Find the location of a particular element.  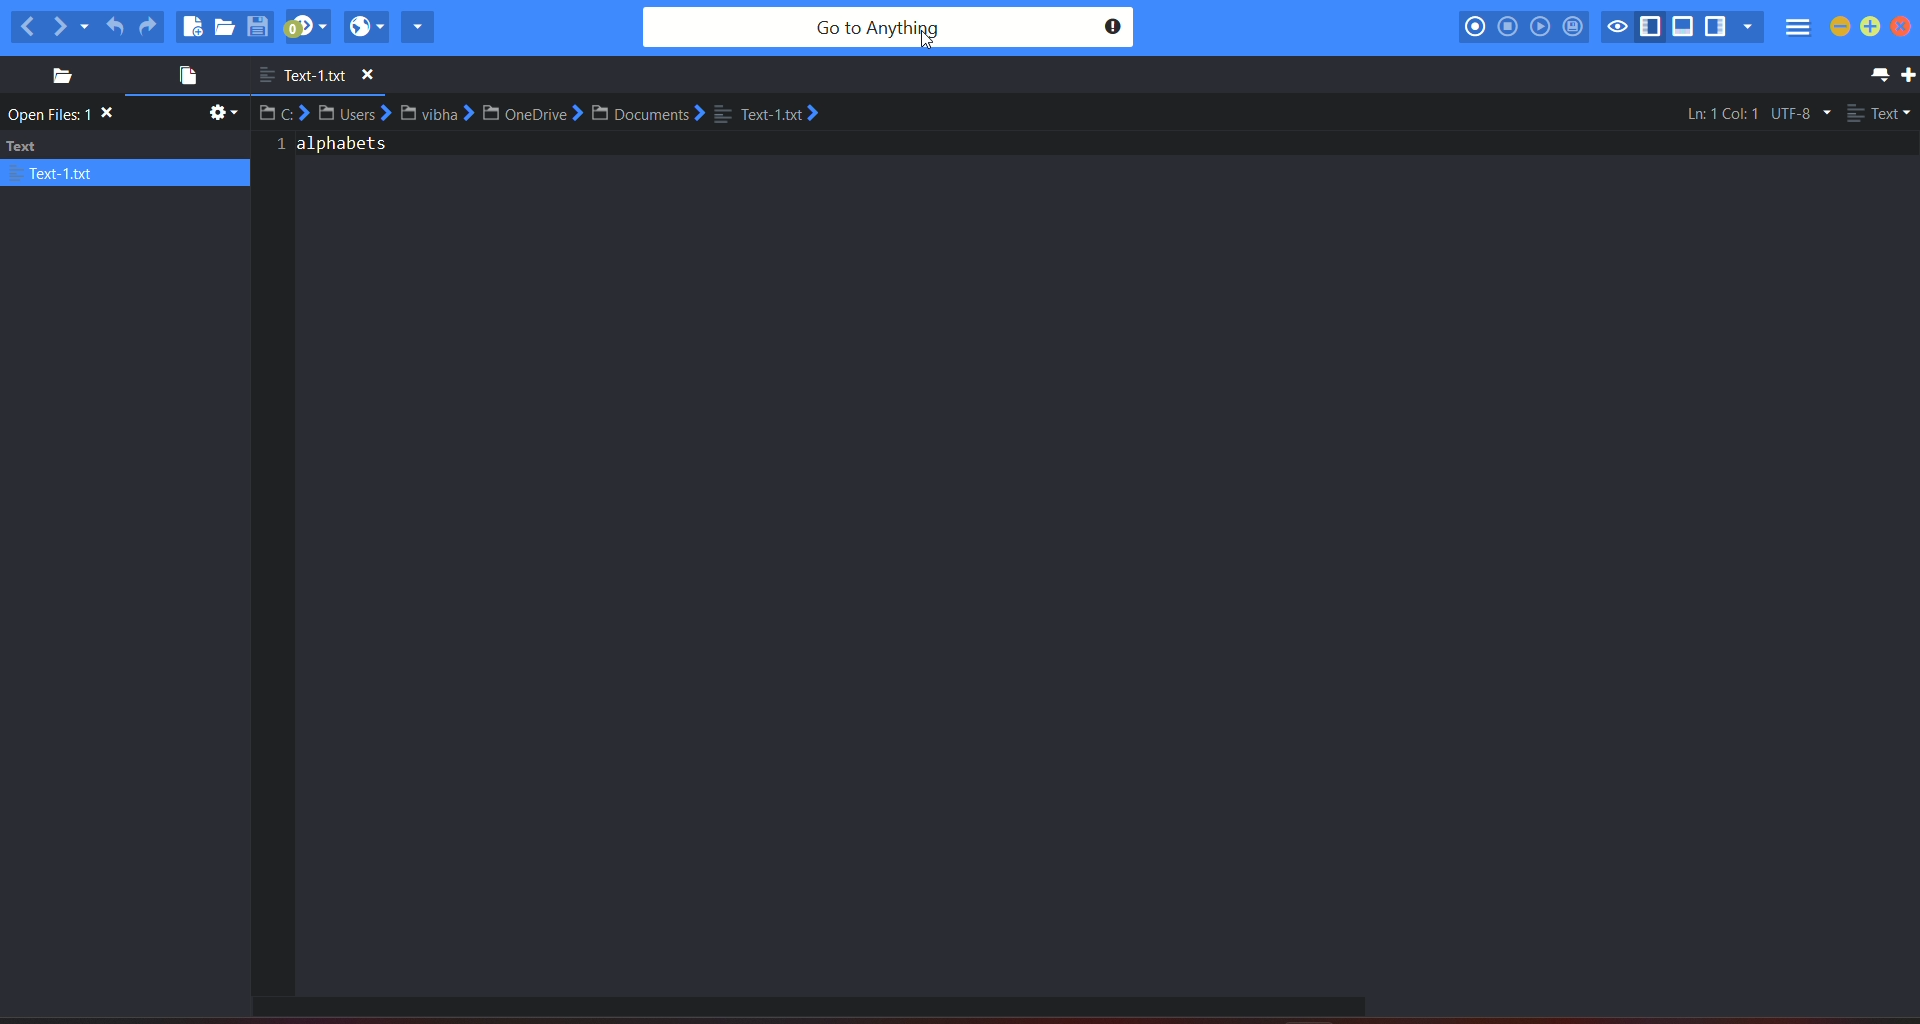

save file is located at coordinates (260, 26).